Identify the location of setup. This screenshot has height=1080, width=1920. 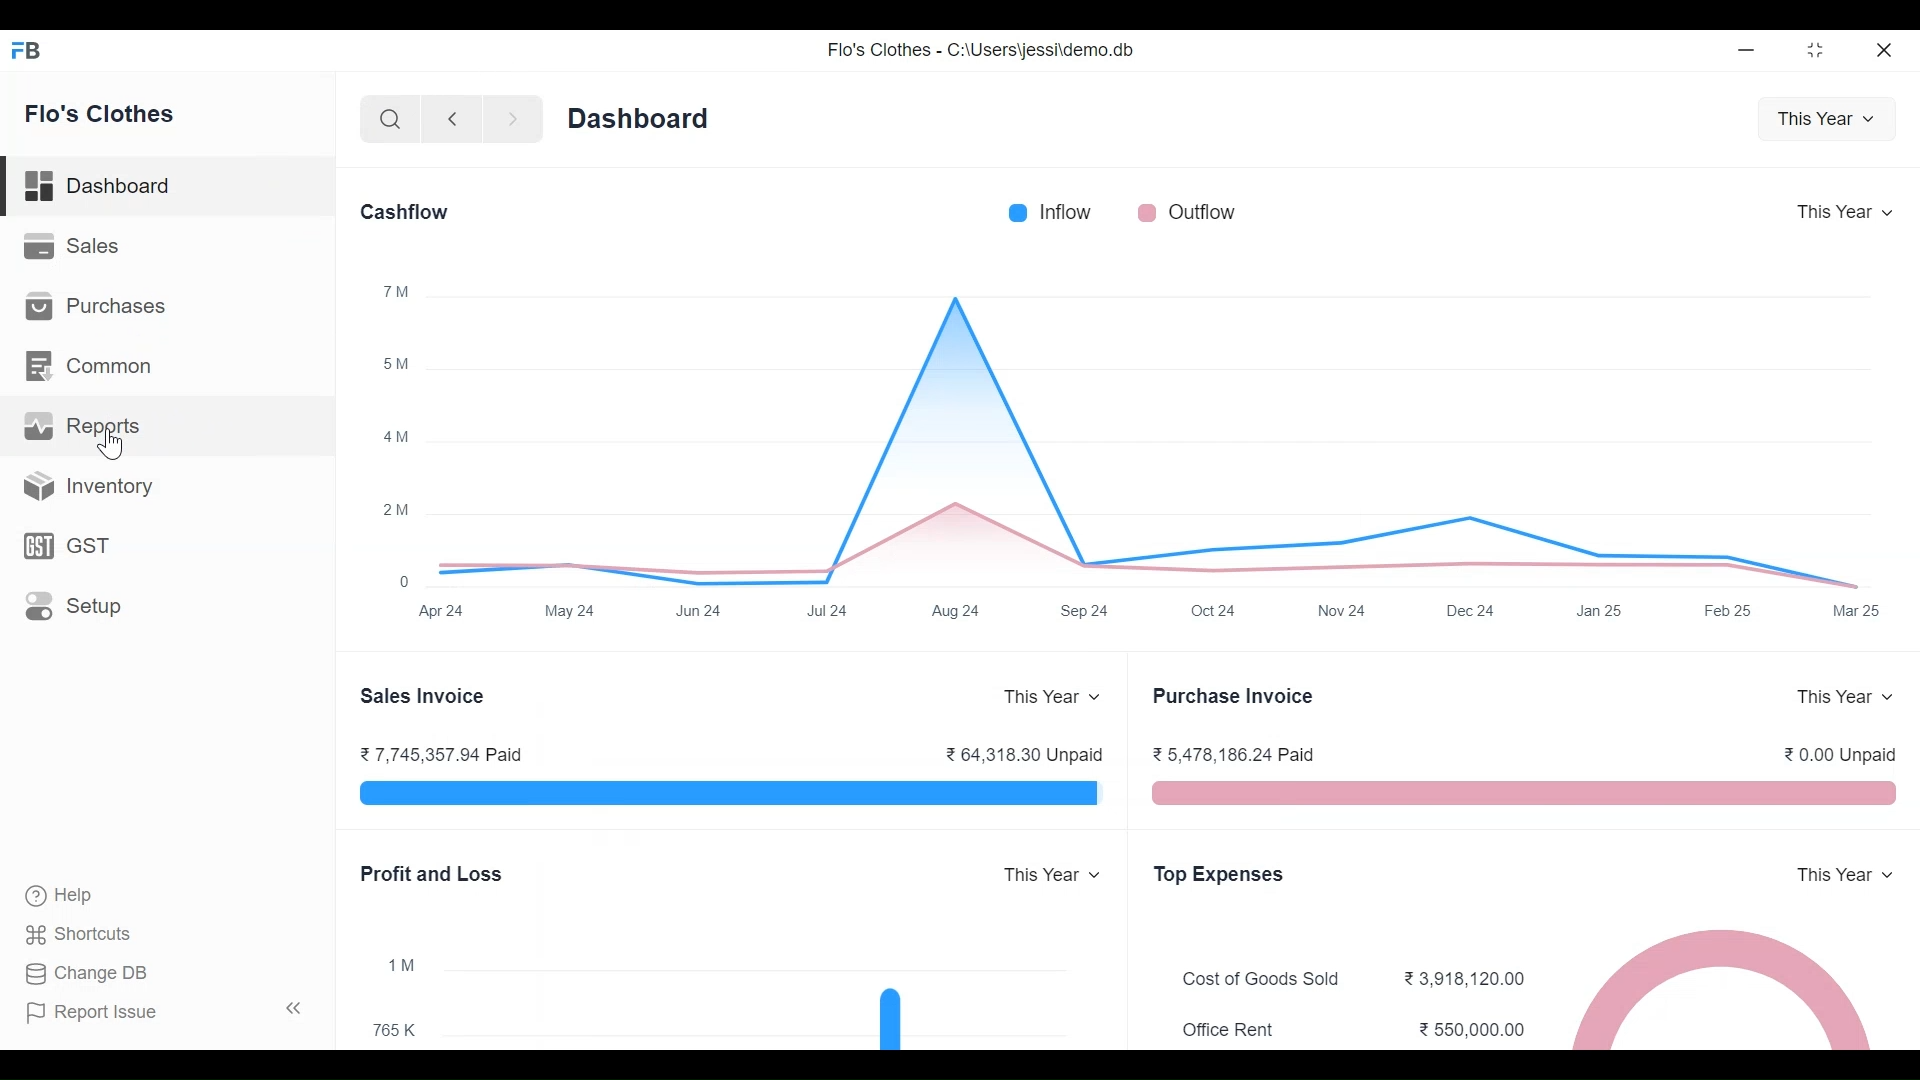
(76, 606).